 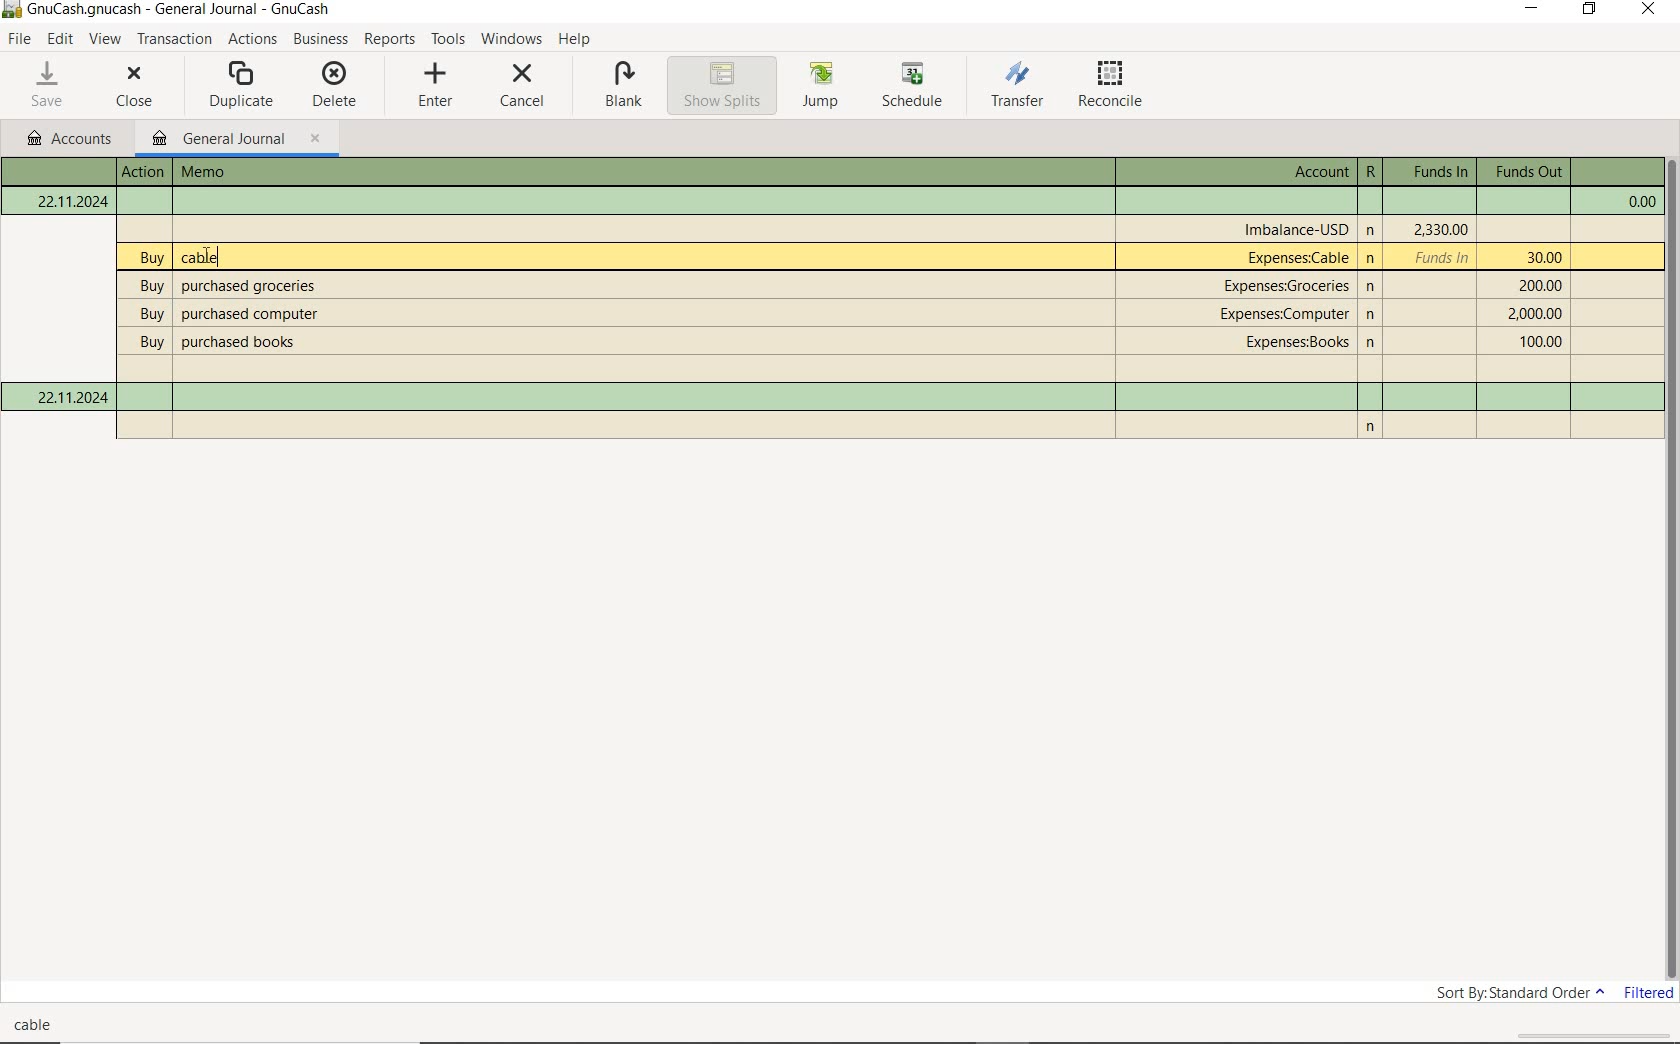 I want to click on reconcile, so click(x=1115, y=88).